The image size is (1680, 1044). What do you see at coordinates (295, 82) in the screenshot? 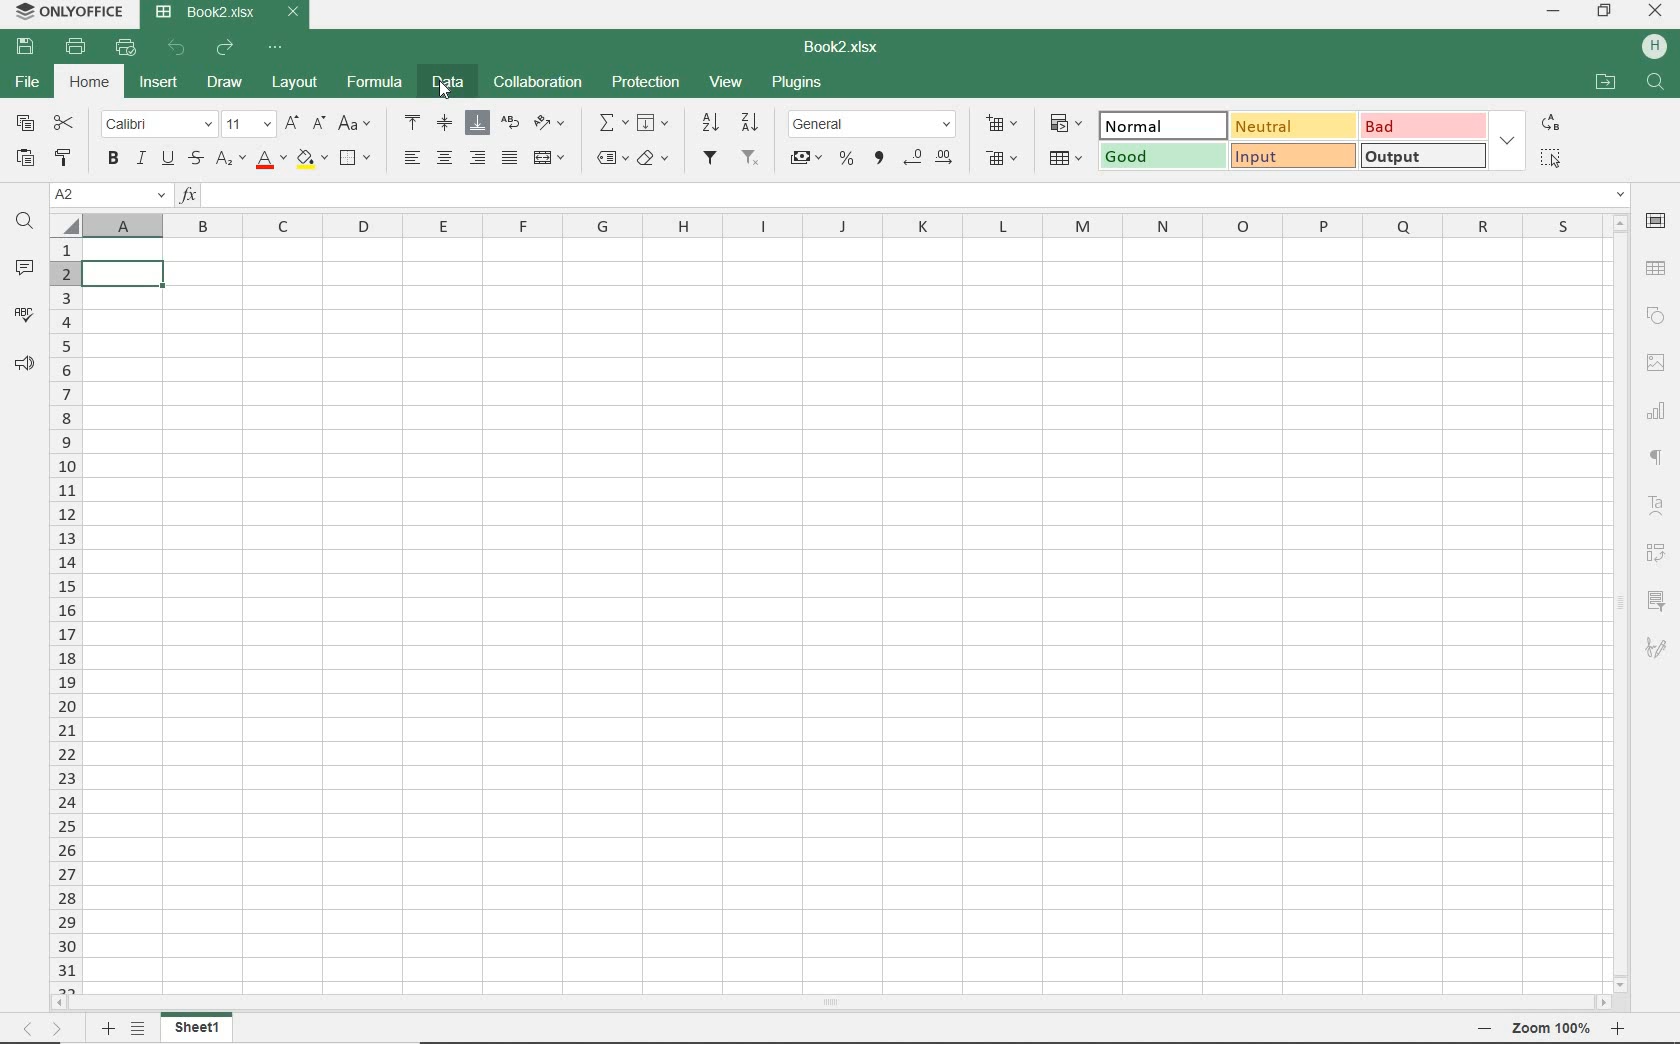
I see `LAYOUT` at bounding box center [295, 82].